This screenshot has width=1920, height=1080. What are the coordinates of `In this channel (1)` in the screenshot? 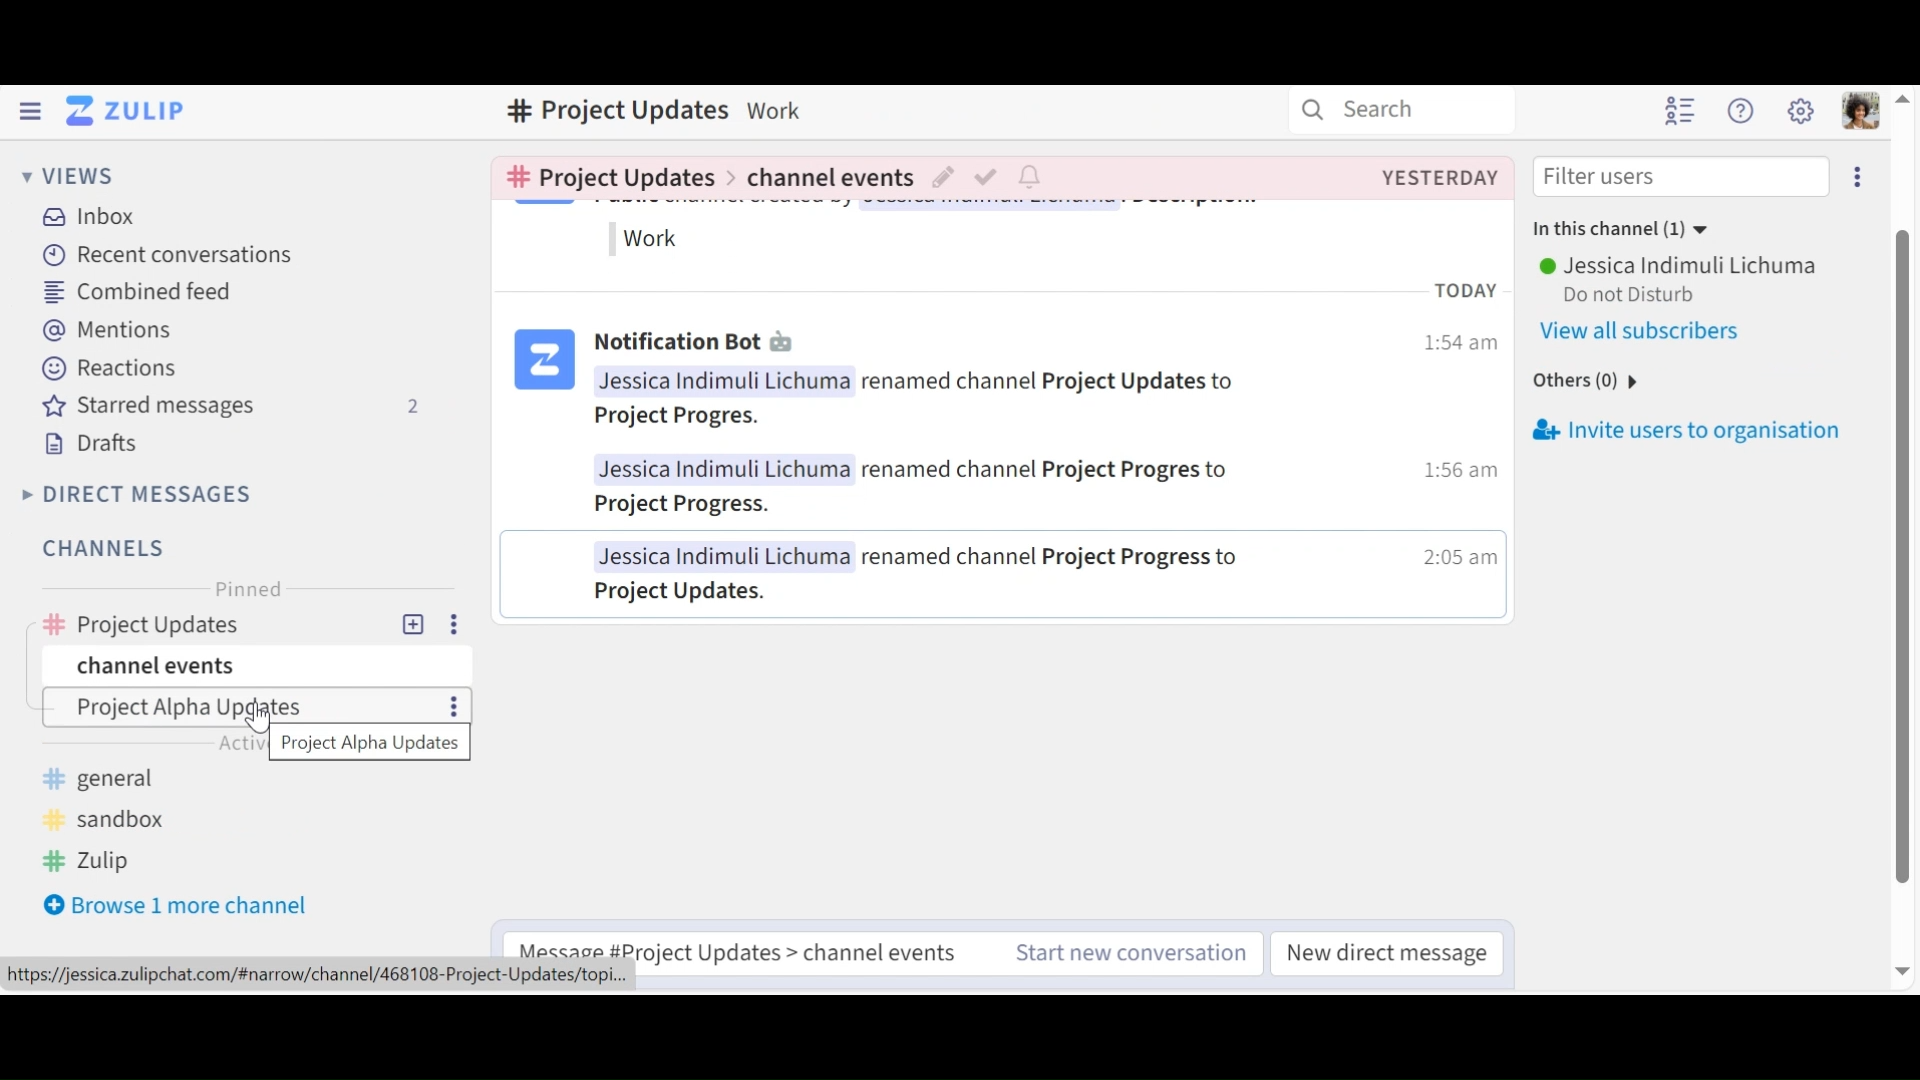 It's located at (1613, 230).